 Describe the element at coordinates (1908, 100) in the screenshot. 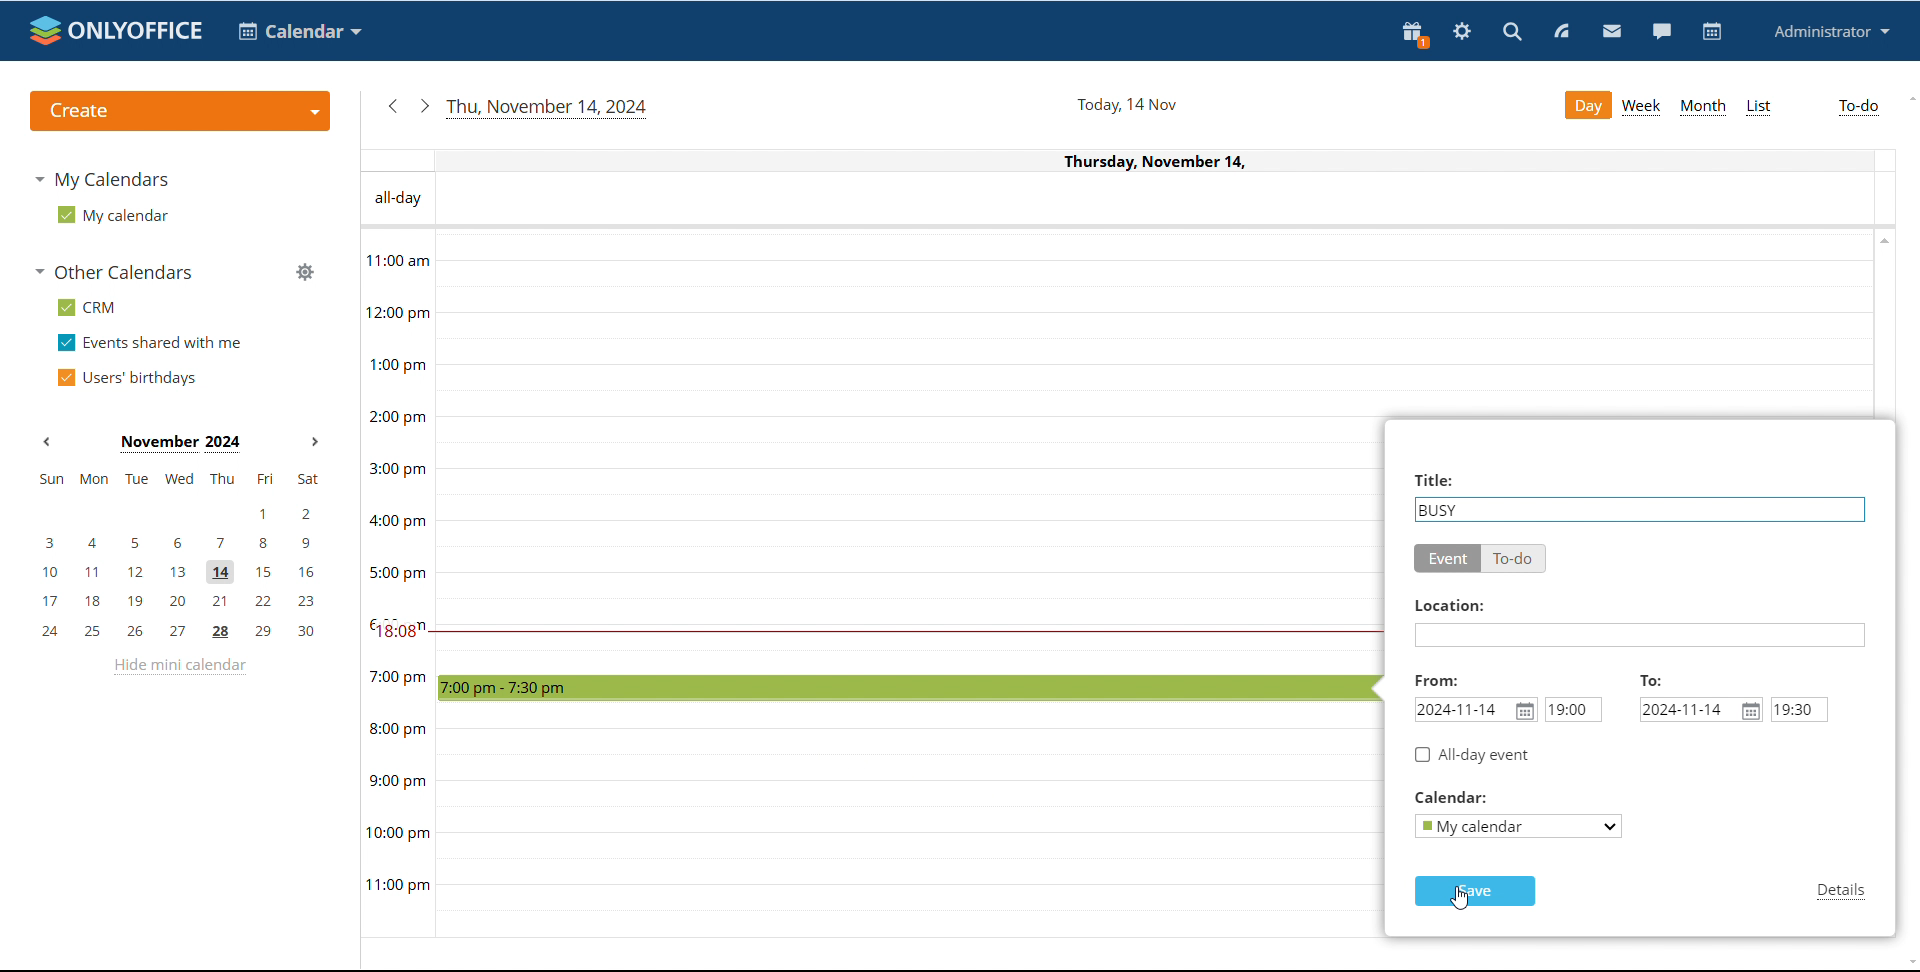

I see `scroll up` at that location.